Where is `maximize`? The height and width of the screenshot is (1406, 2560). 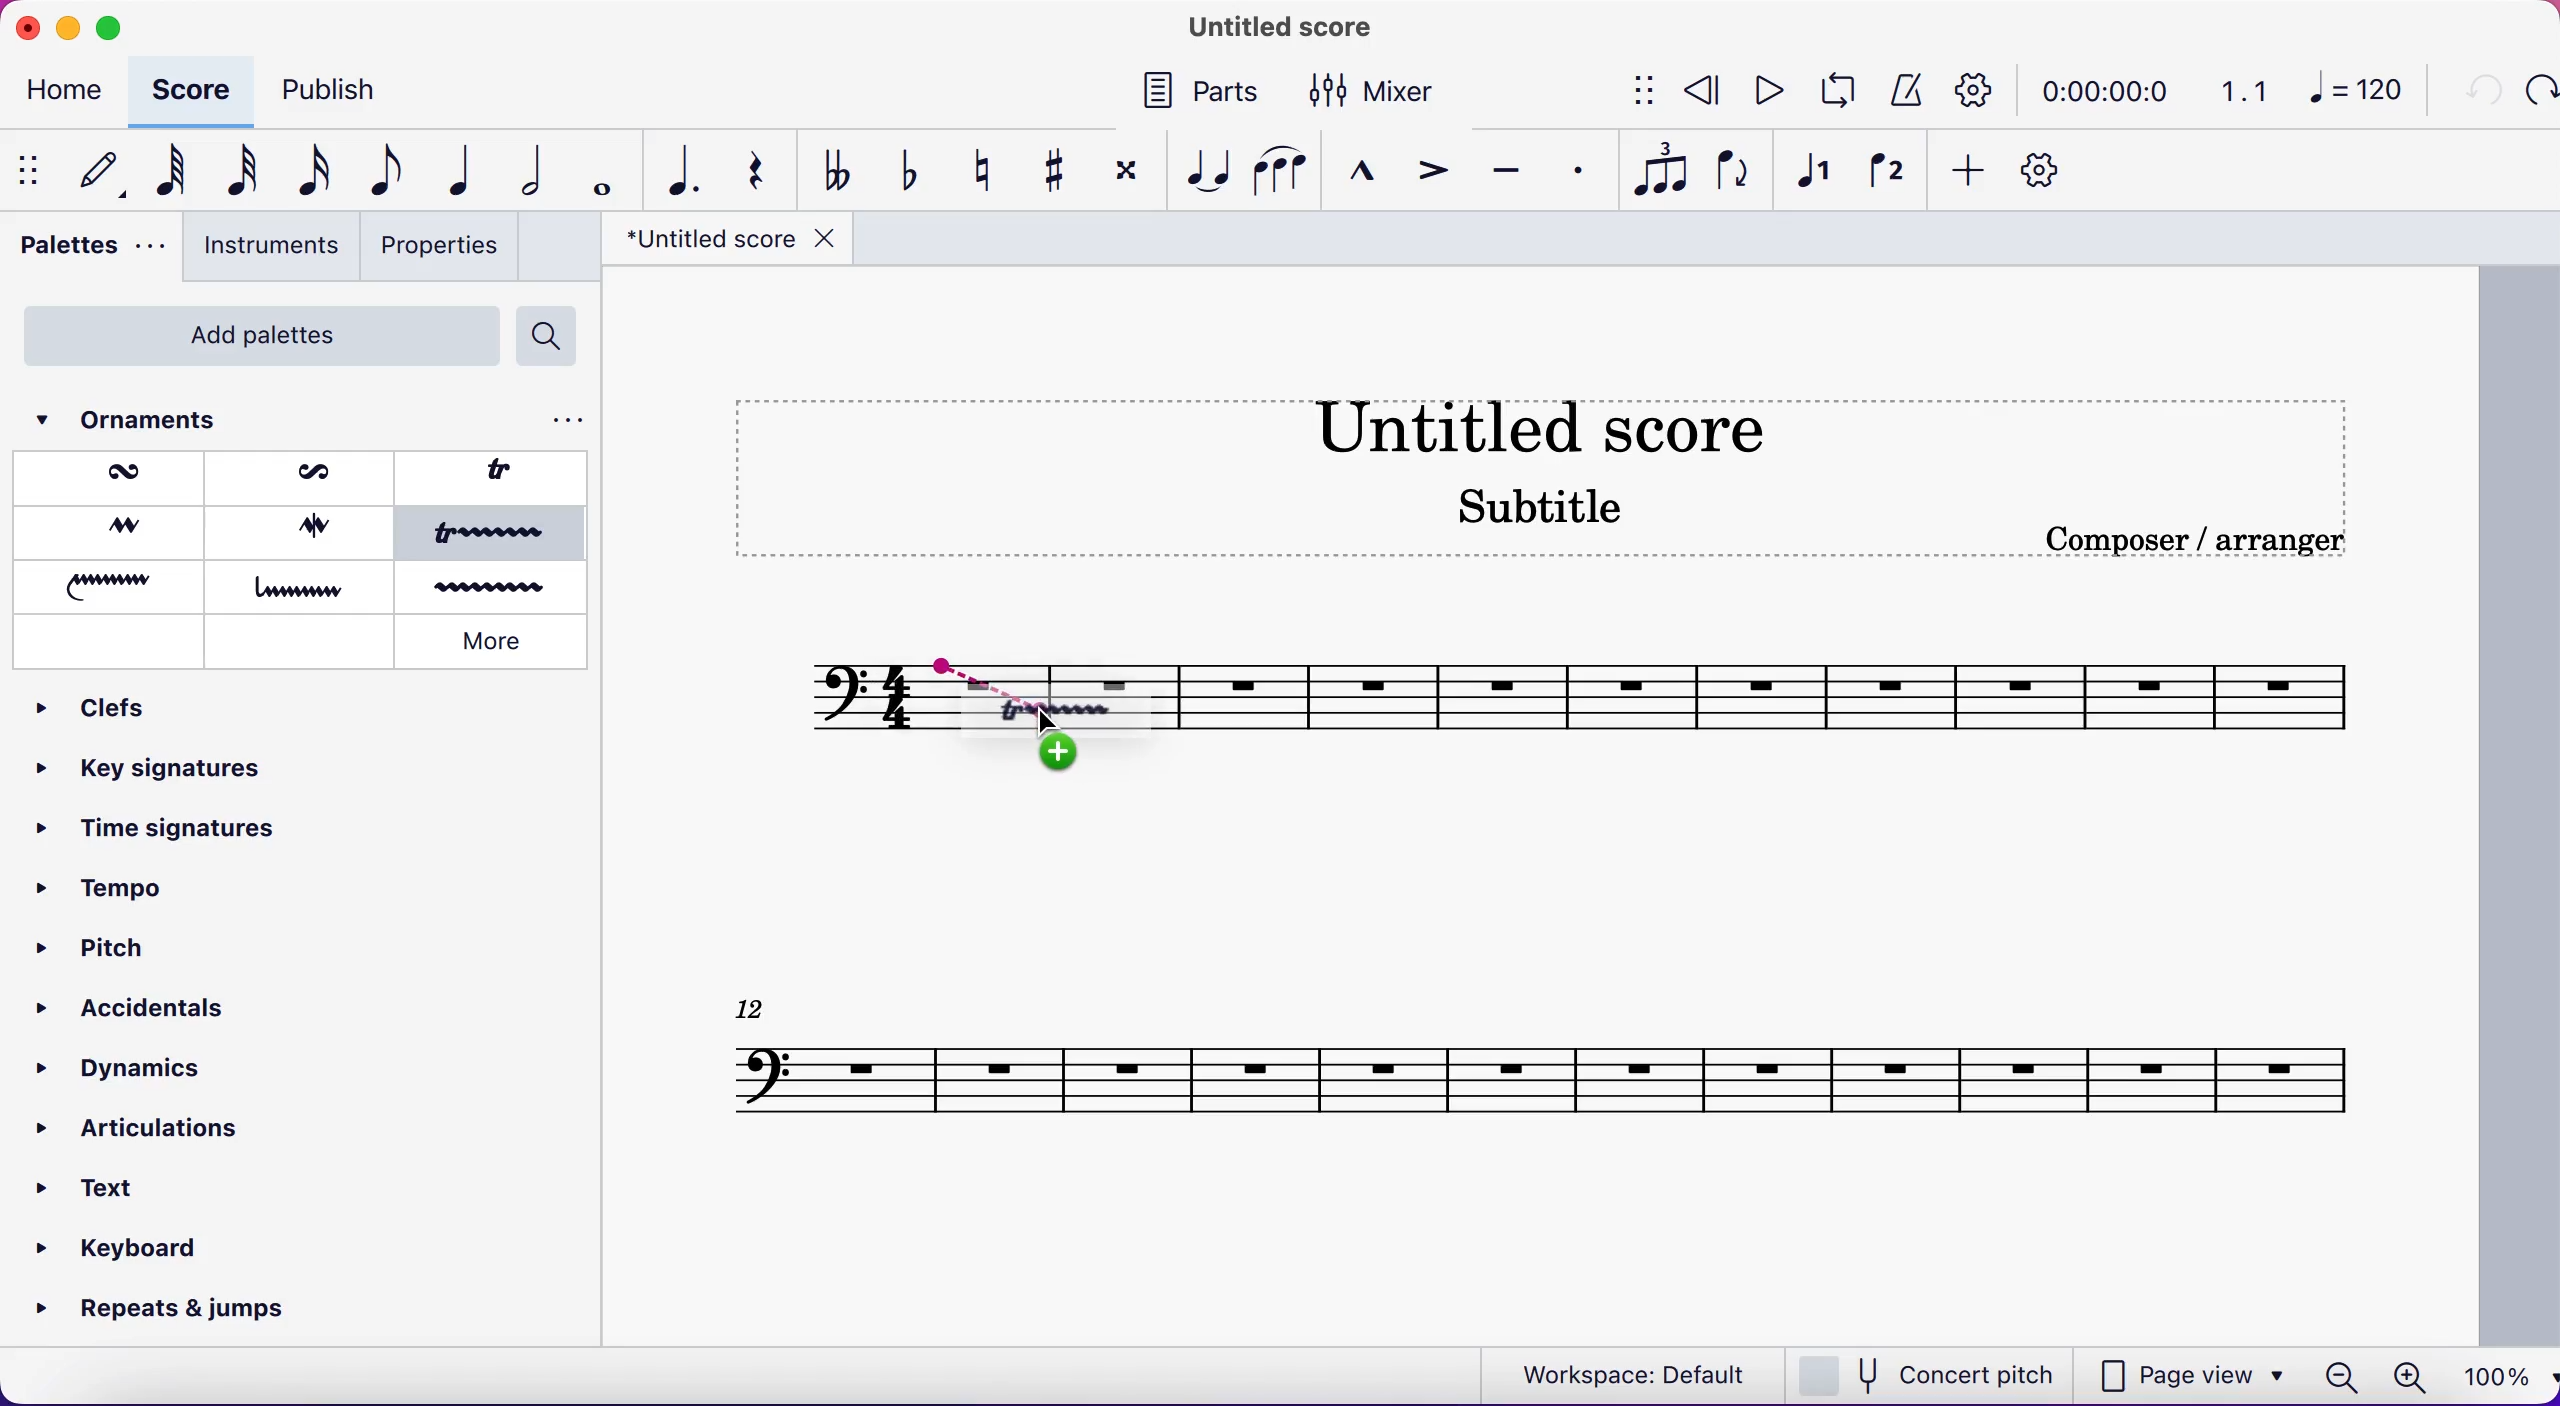
maximize is located at coordinates (110, 28).